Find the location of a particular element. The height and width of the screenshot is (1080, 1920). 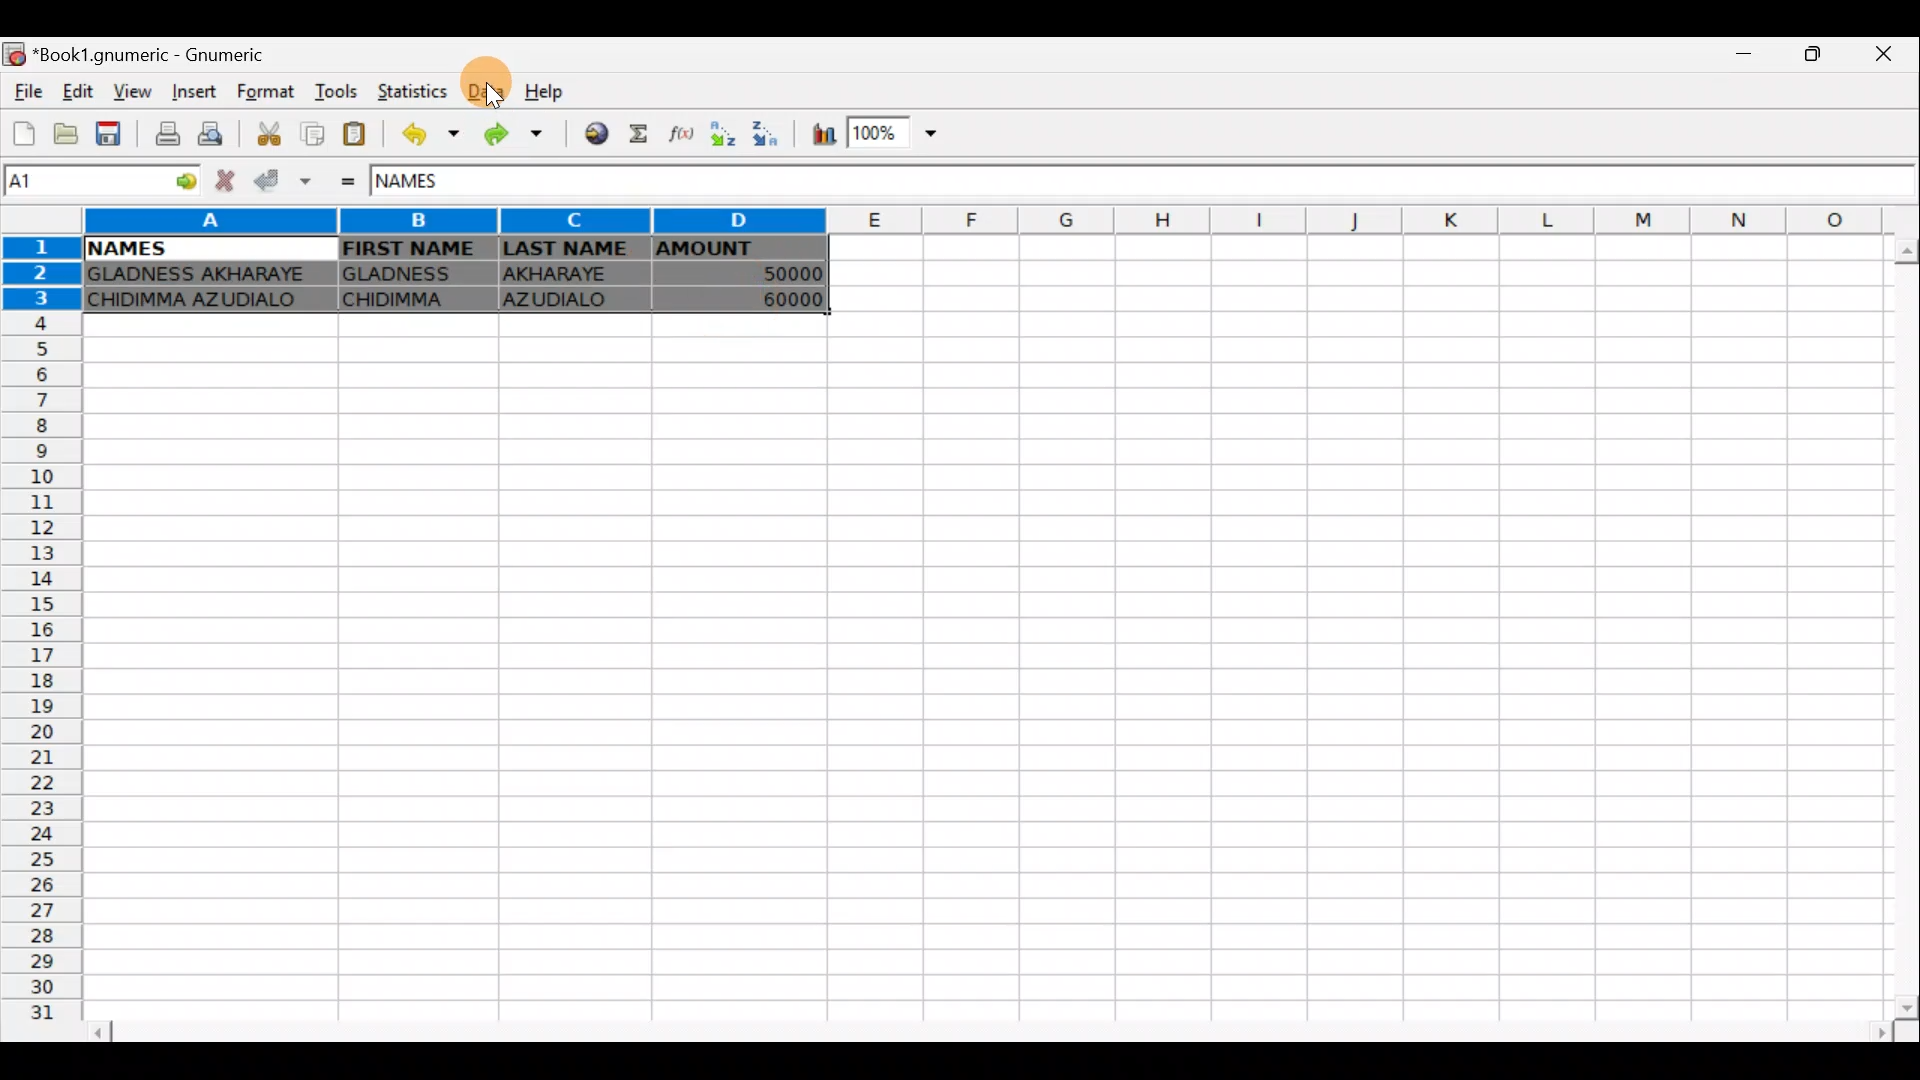

Tools is located at coordinates (340, 93).